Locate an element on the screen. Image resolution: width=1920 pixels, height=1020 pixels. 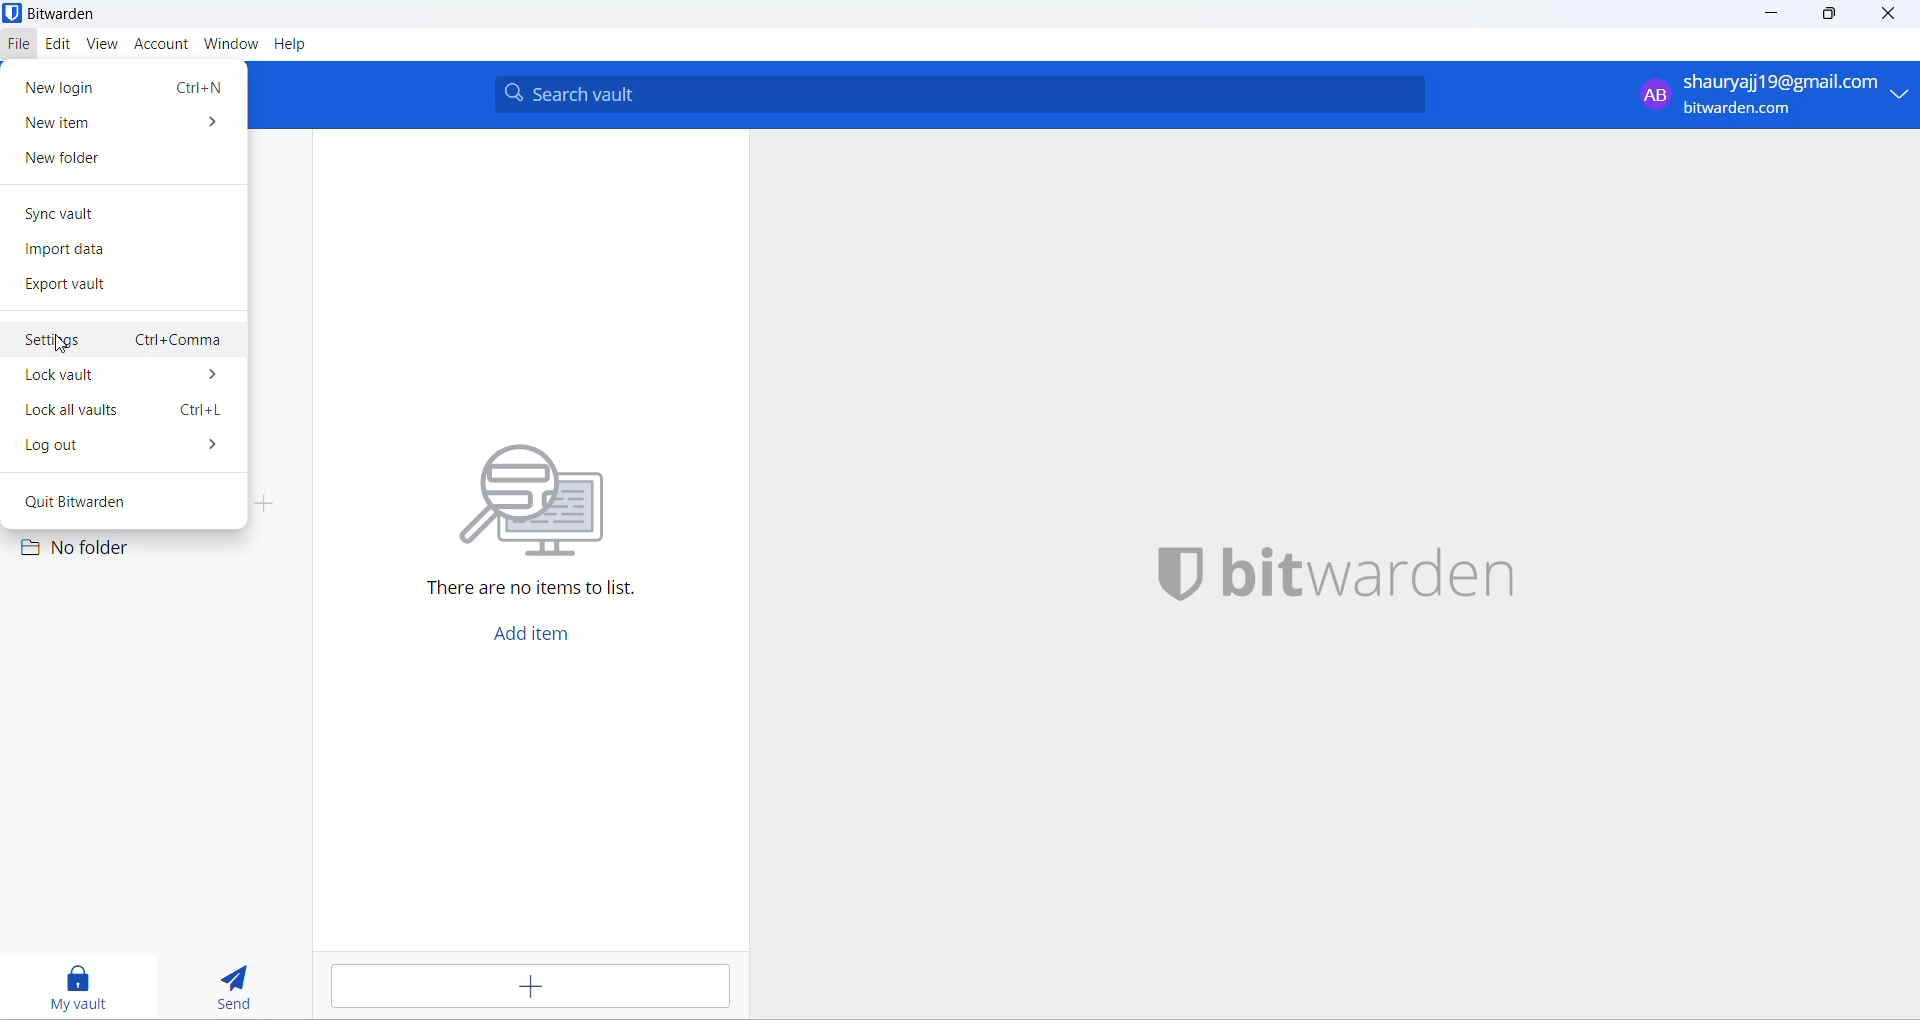
settings is located at coordinates (123, 335).